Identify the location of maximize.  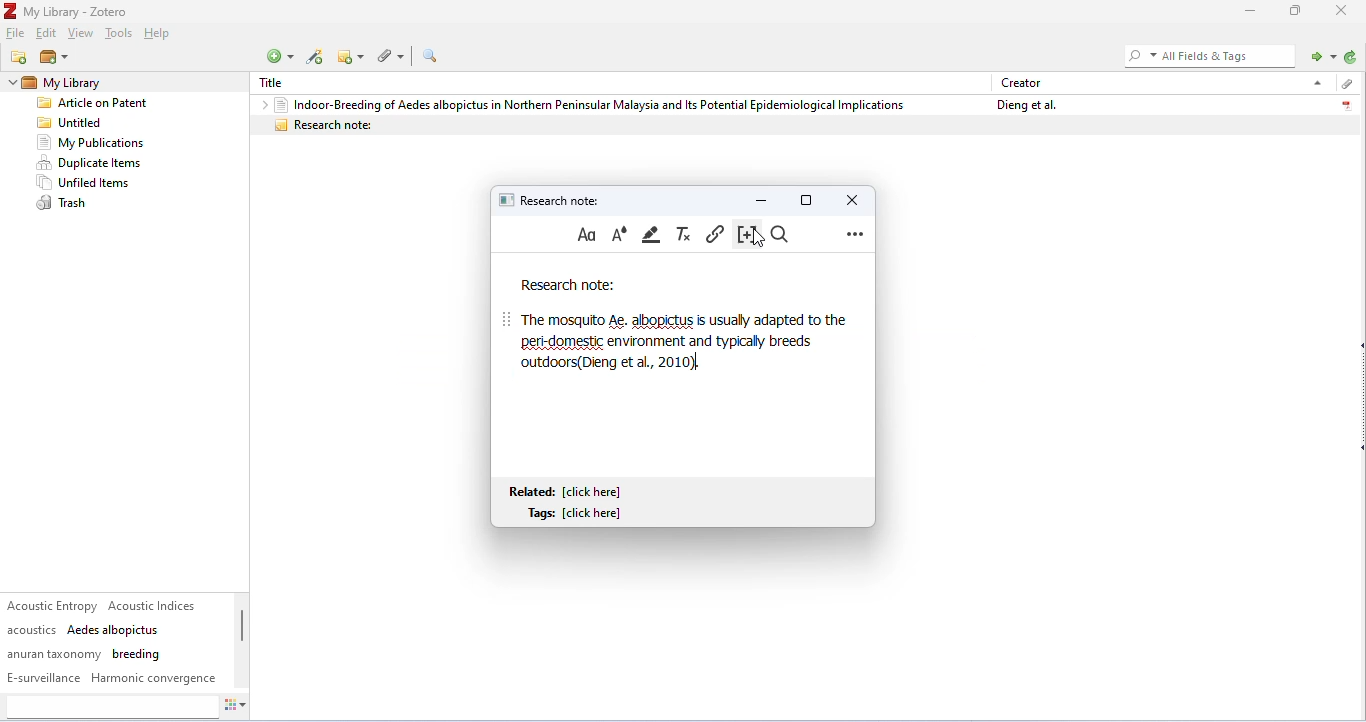
(806, 199).